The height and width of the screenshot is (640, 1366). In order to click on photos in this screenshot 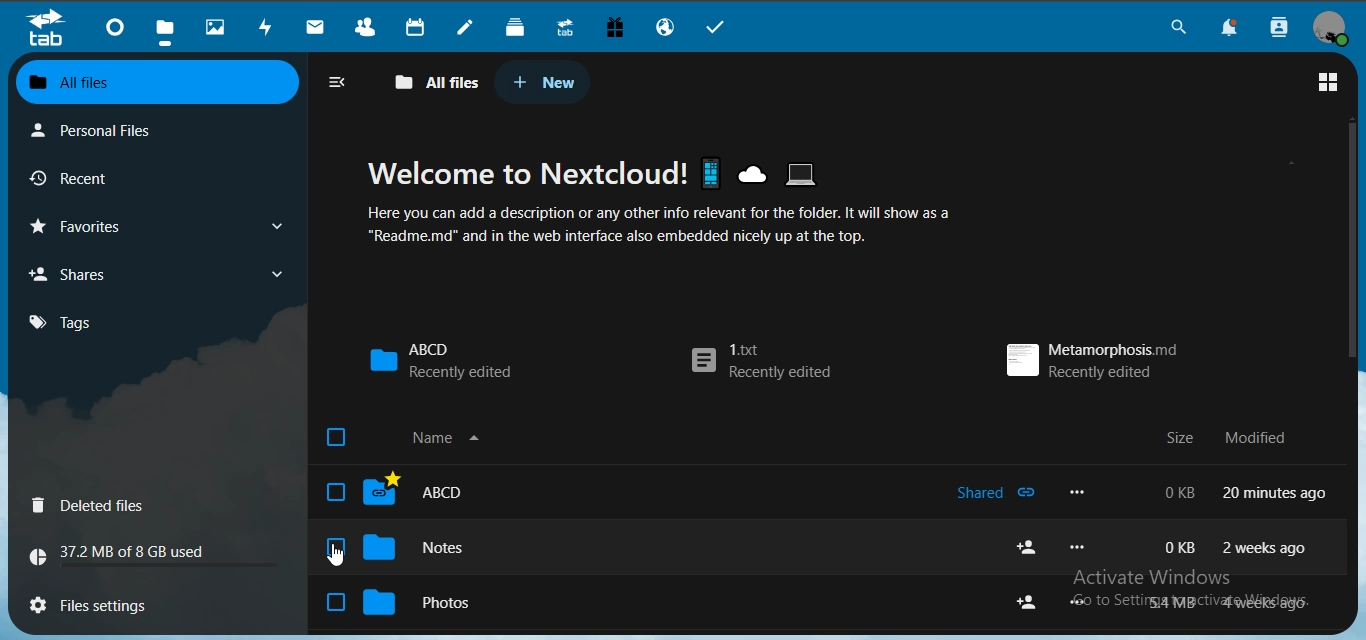, I will do `click(215, 25)`.